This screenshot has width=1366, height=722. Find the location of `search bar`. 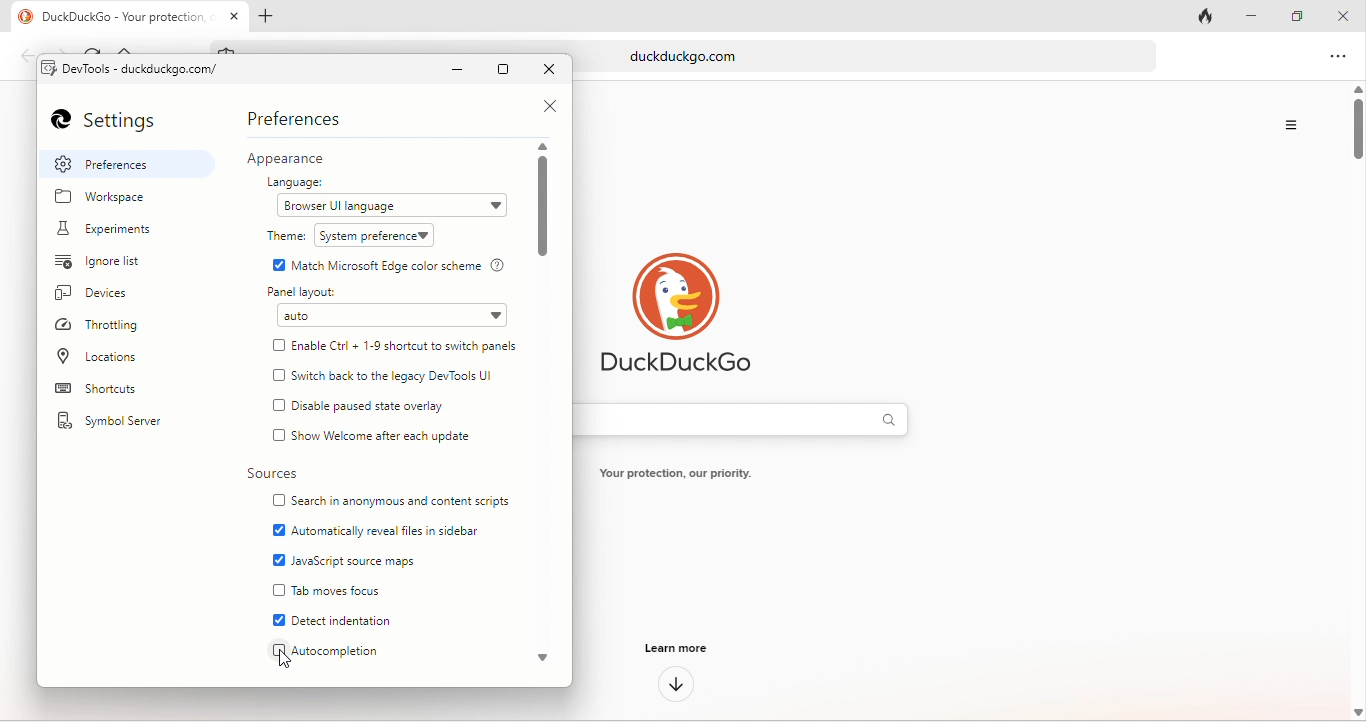

search bar is located at coordinates (757, 420).